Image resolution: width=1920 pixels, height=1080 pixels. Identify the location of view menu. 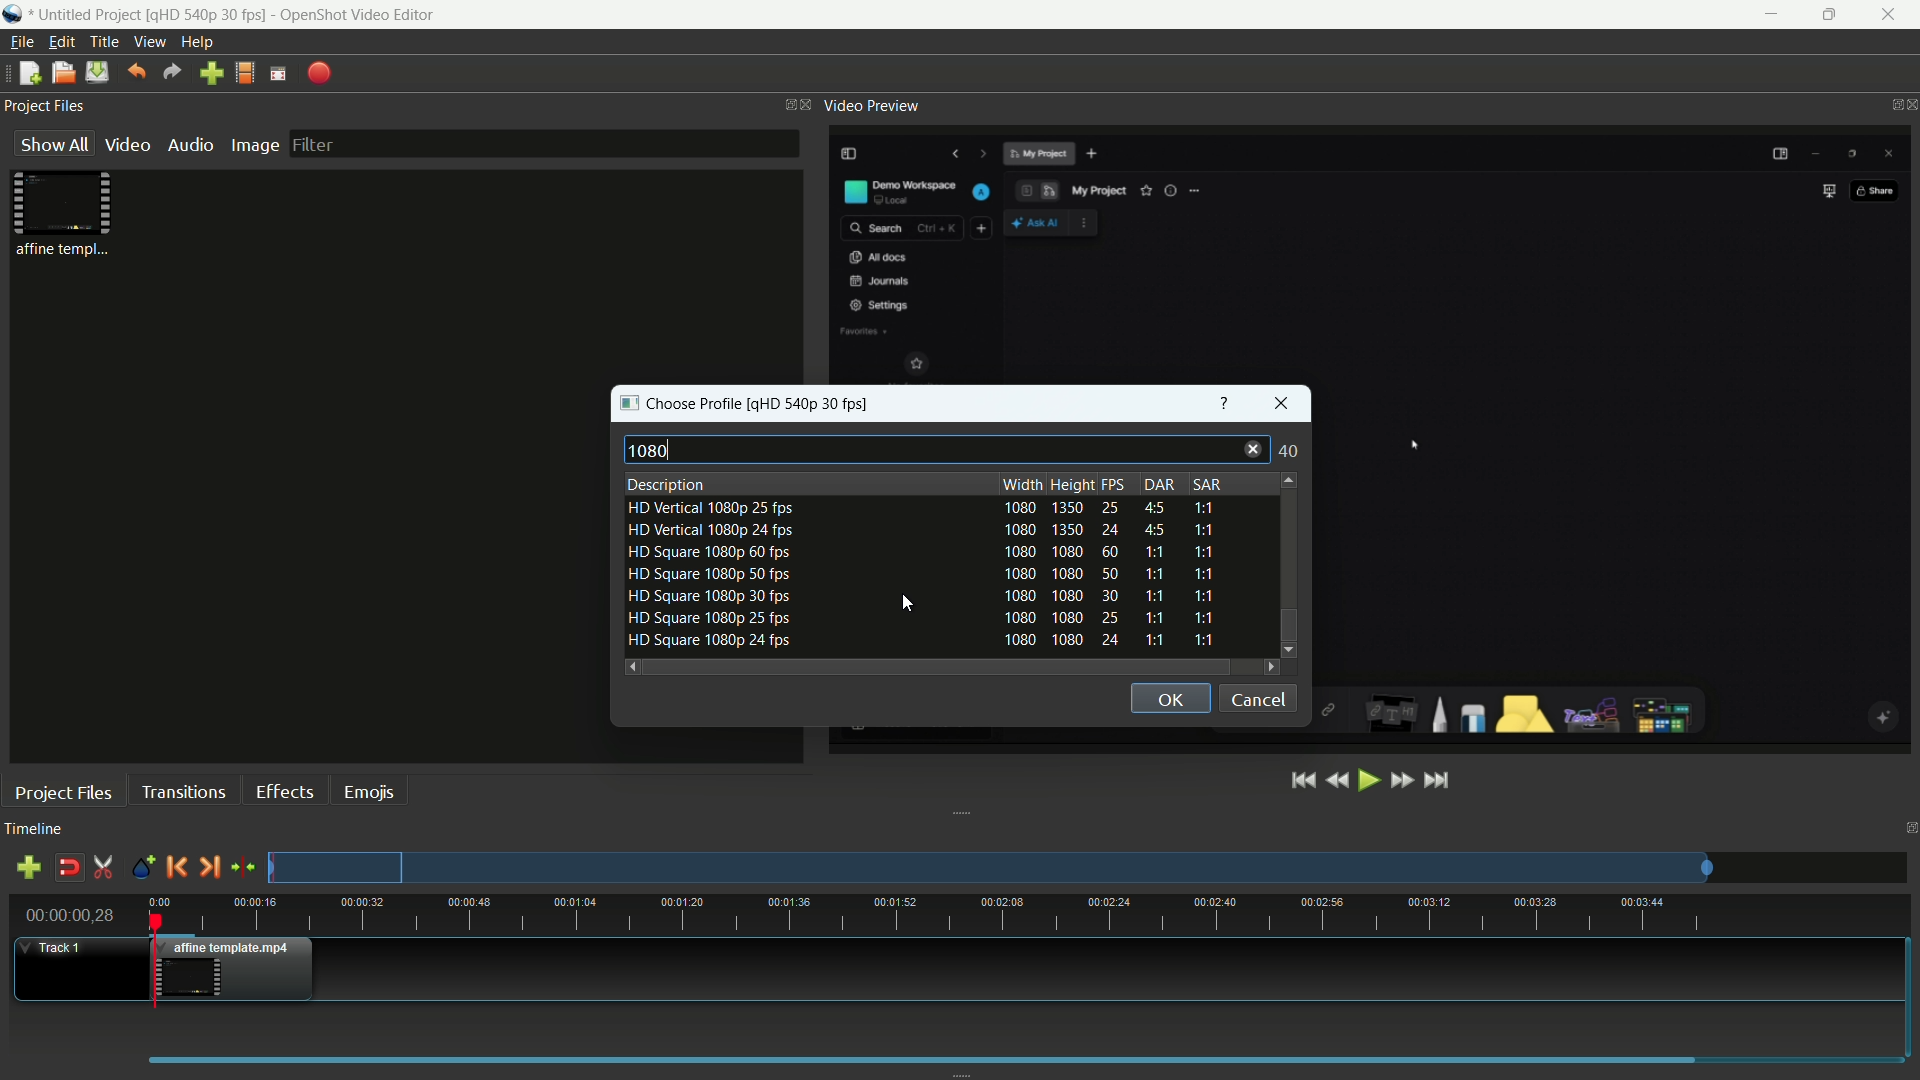
(150, 42).